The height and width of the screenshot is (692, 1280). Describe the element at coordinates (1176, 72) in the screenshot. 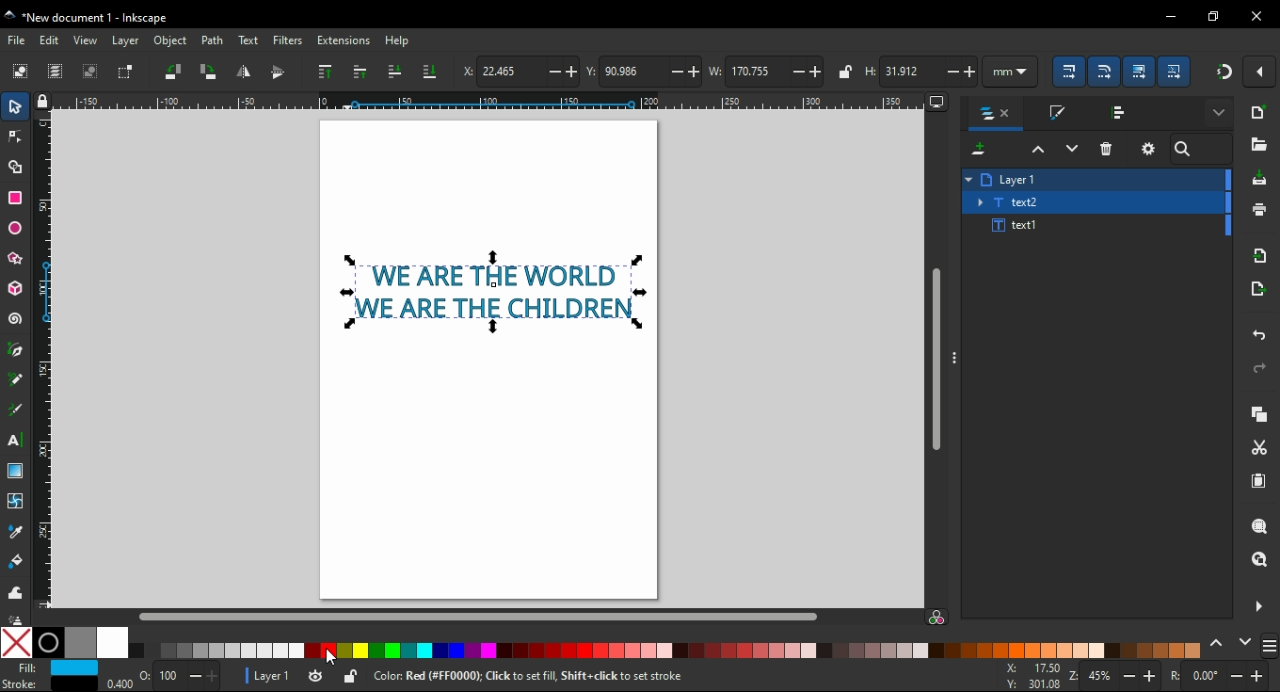

I see `move patterns along with objects` at that location.